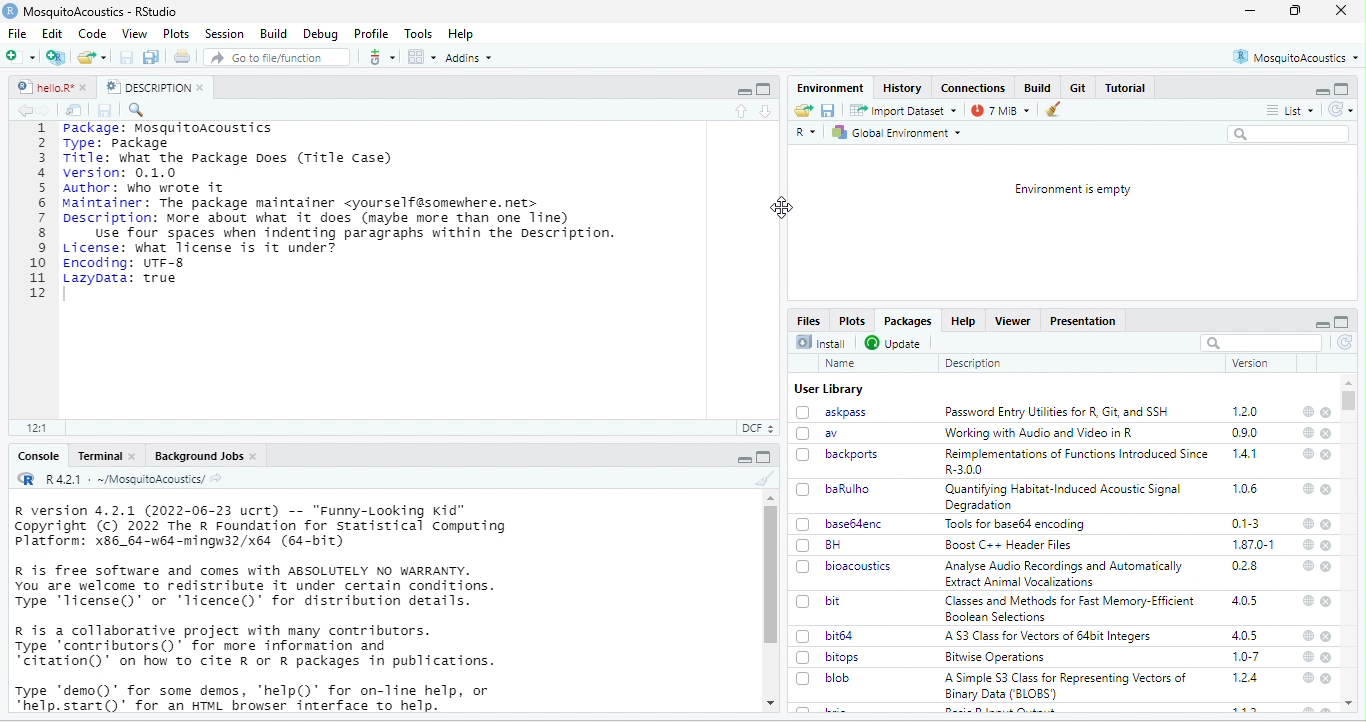 The image size is (1366, 722). What do you see at coordinates (1067, 686) in the screenshot?
I see `A Simple S3 Class for Representing Vectors of Binary Data (‘BLOBS’)` at bounding box center [1067, 686].